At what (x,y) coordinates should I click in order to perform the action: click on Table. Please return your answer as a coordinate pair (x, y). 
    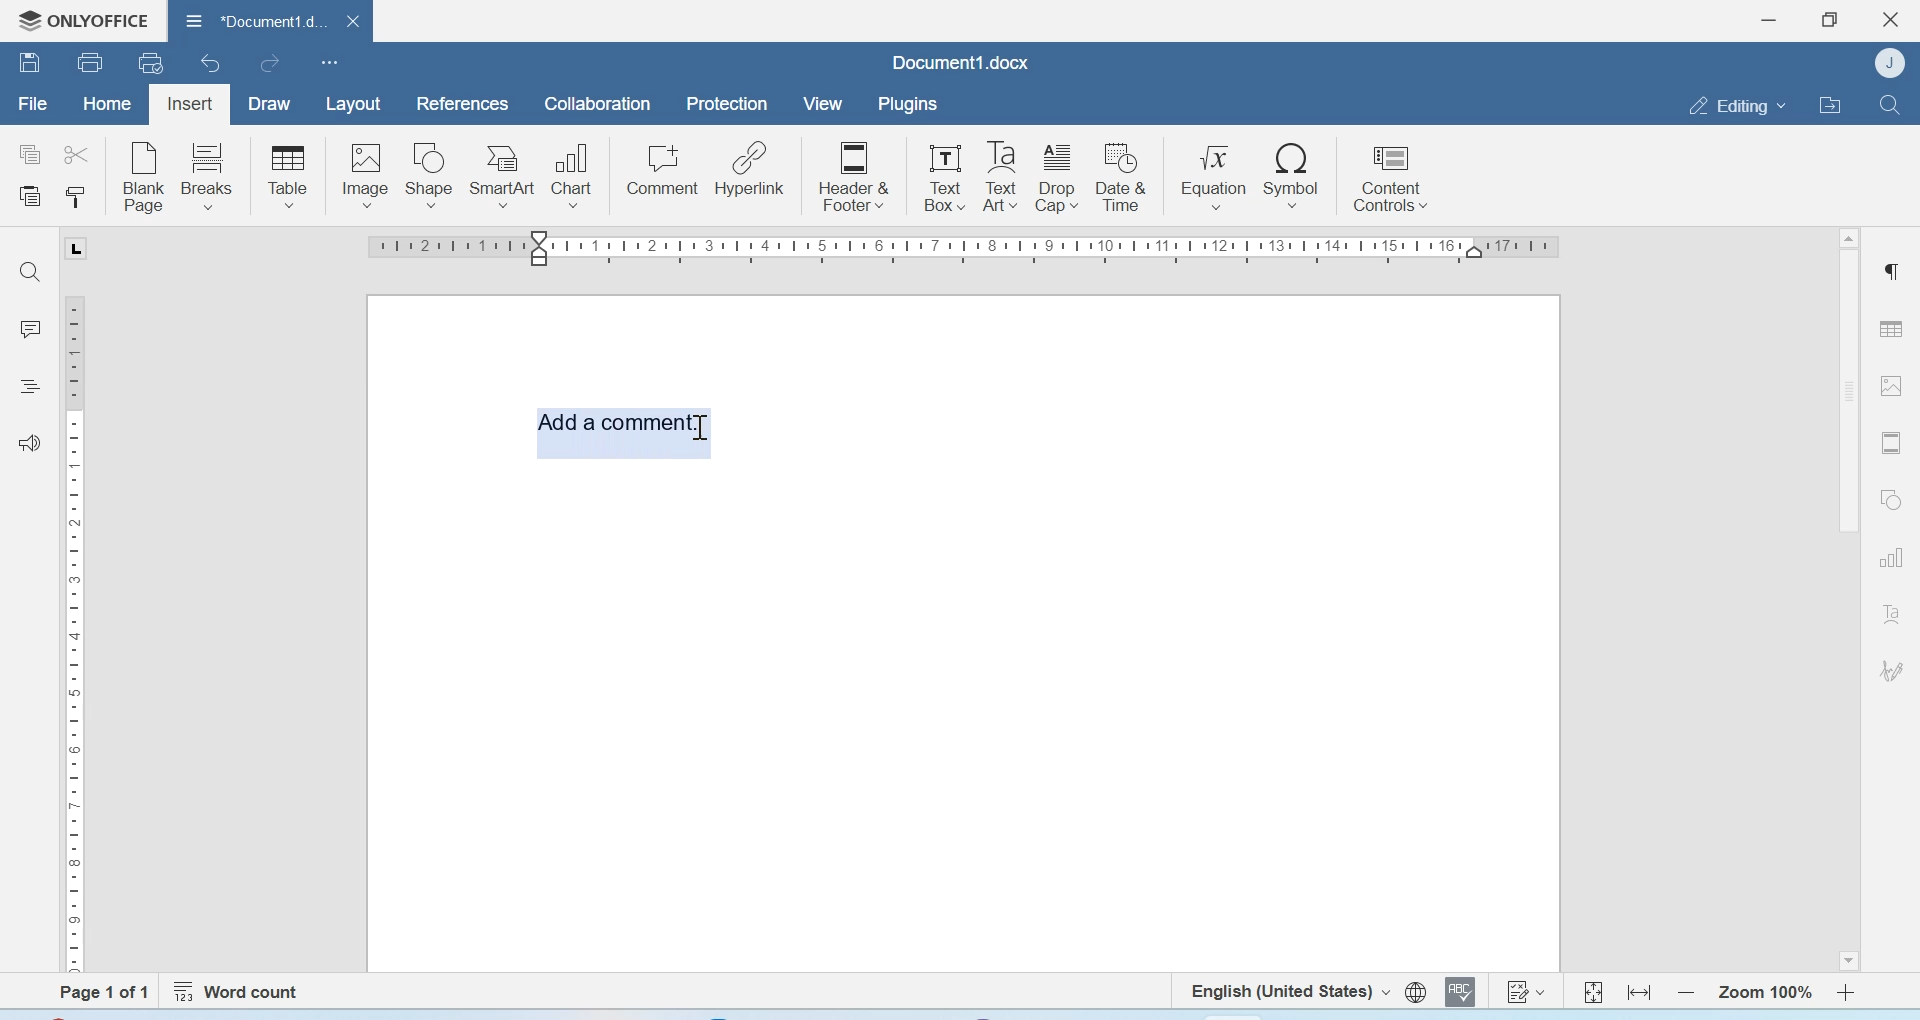
    Looking at the image, I should click on (1891, 328).